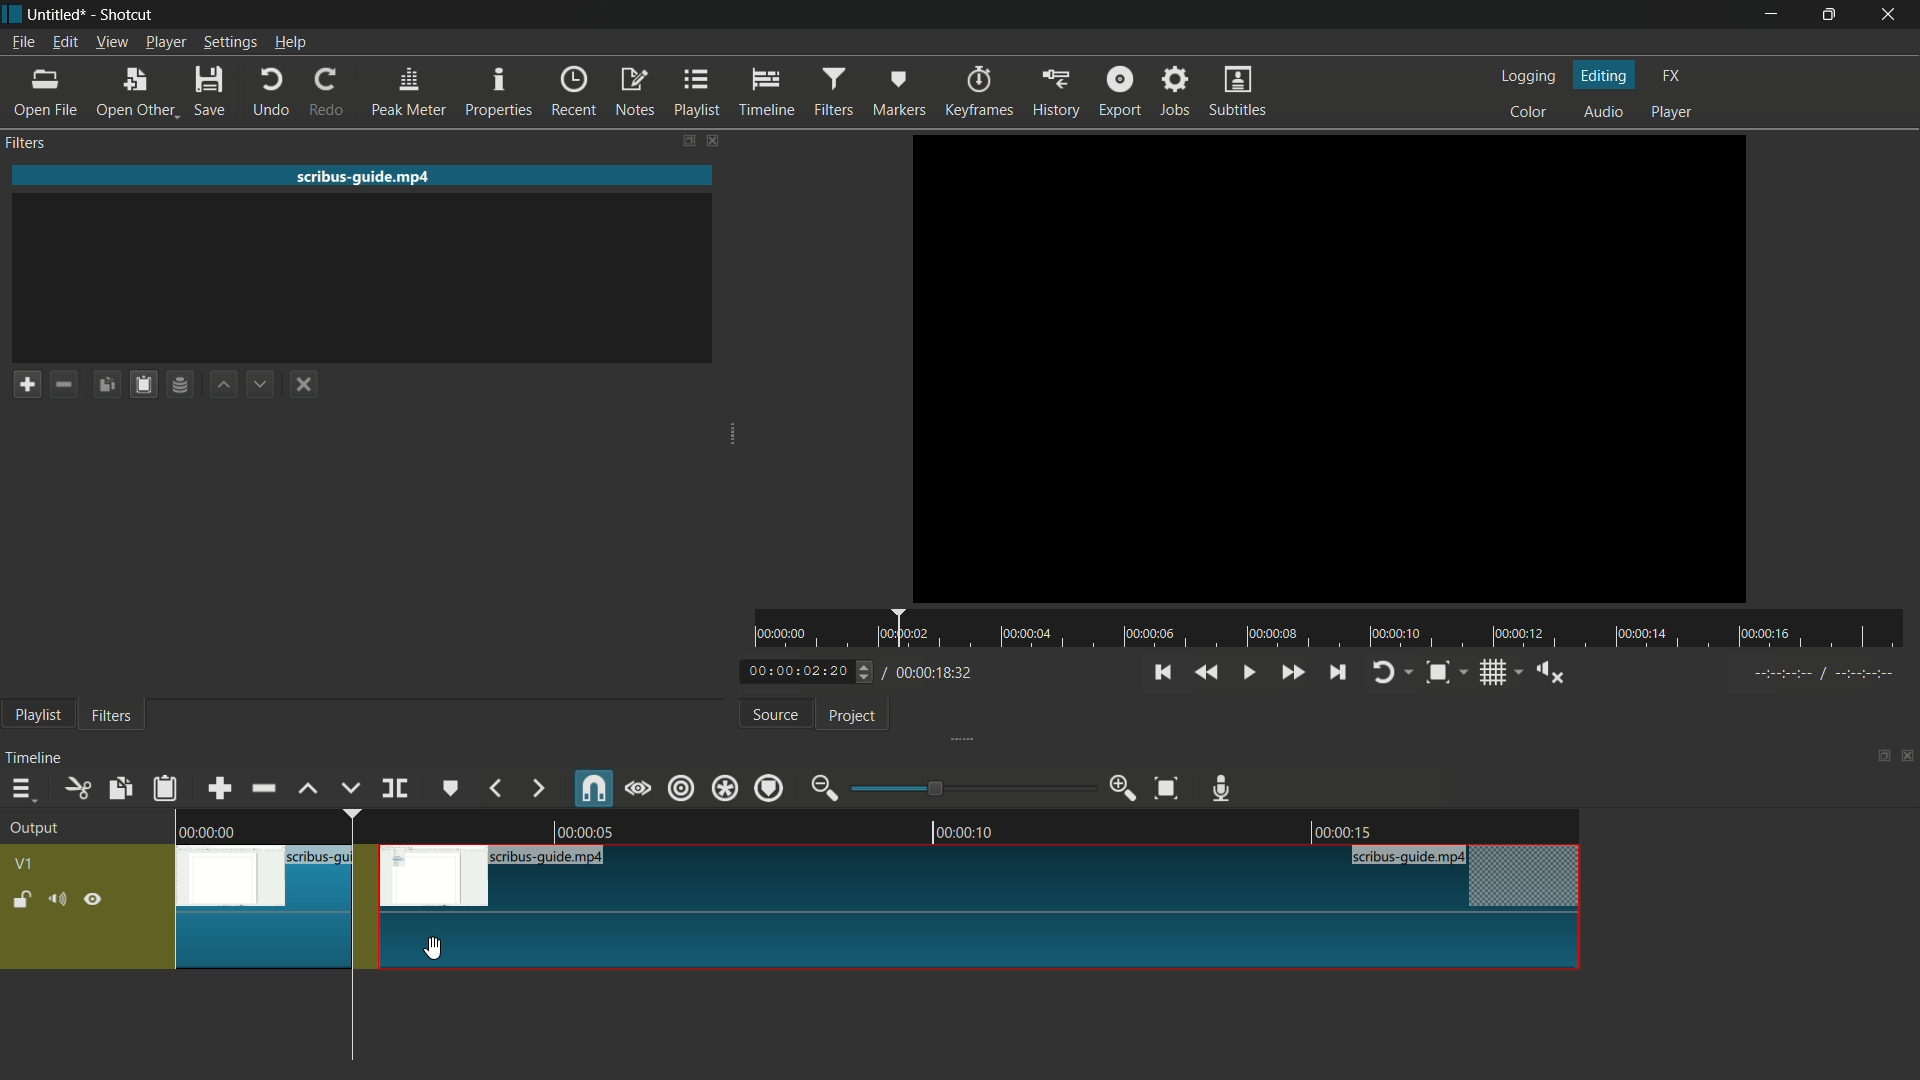 The width and height of the screenshot is (1920, 1080). I want to click on subtitles, so click(1237, 90).